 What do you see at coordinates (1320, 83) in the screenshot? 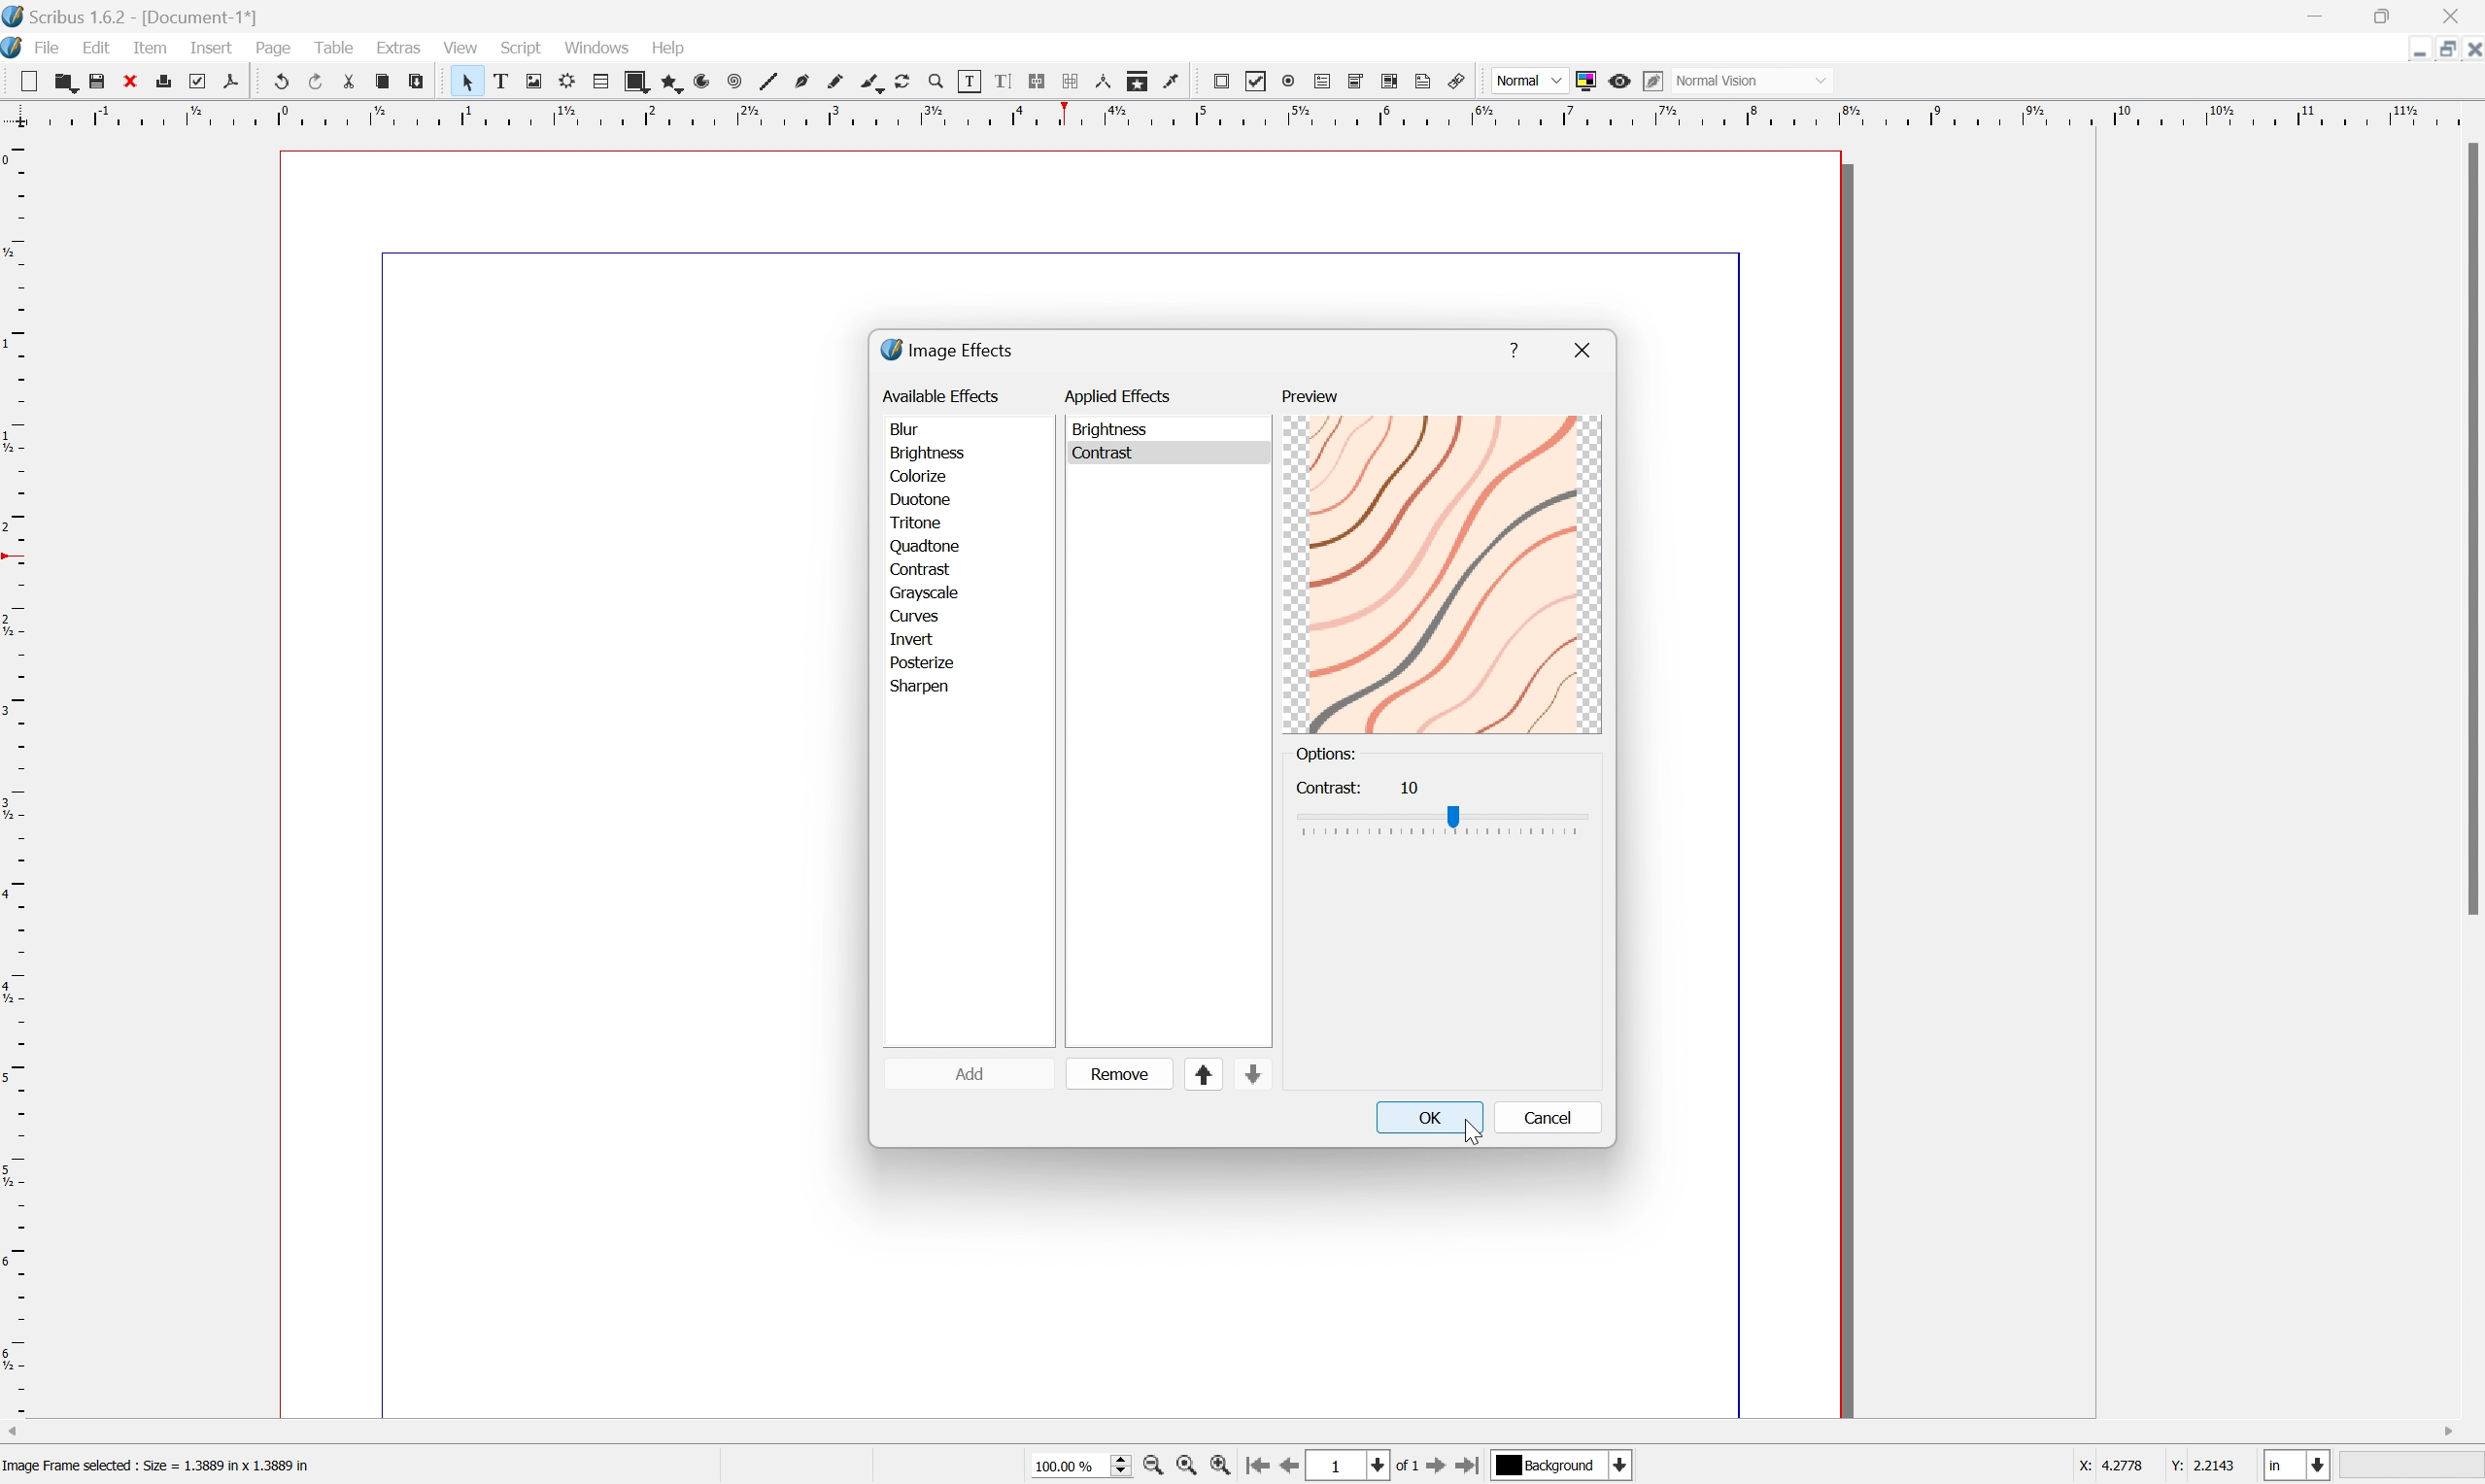
I see `PDF text field` at bounding box center [1320, 83].